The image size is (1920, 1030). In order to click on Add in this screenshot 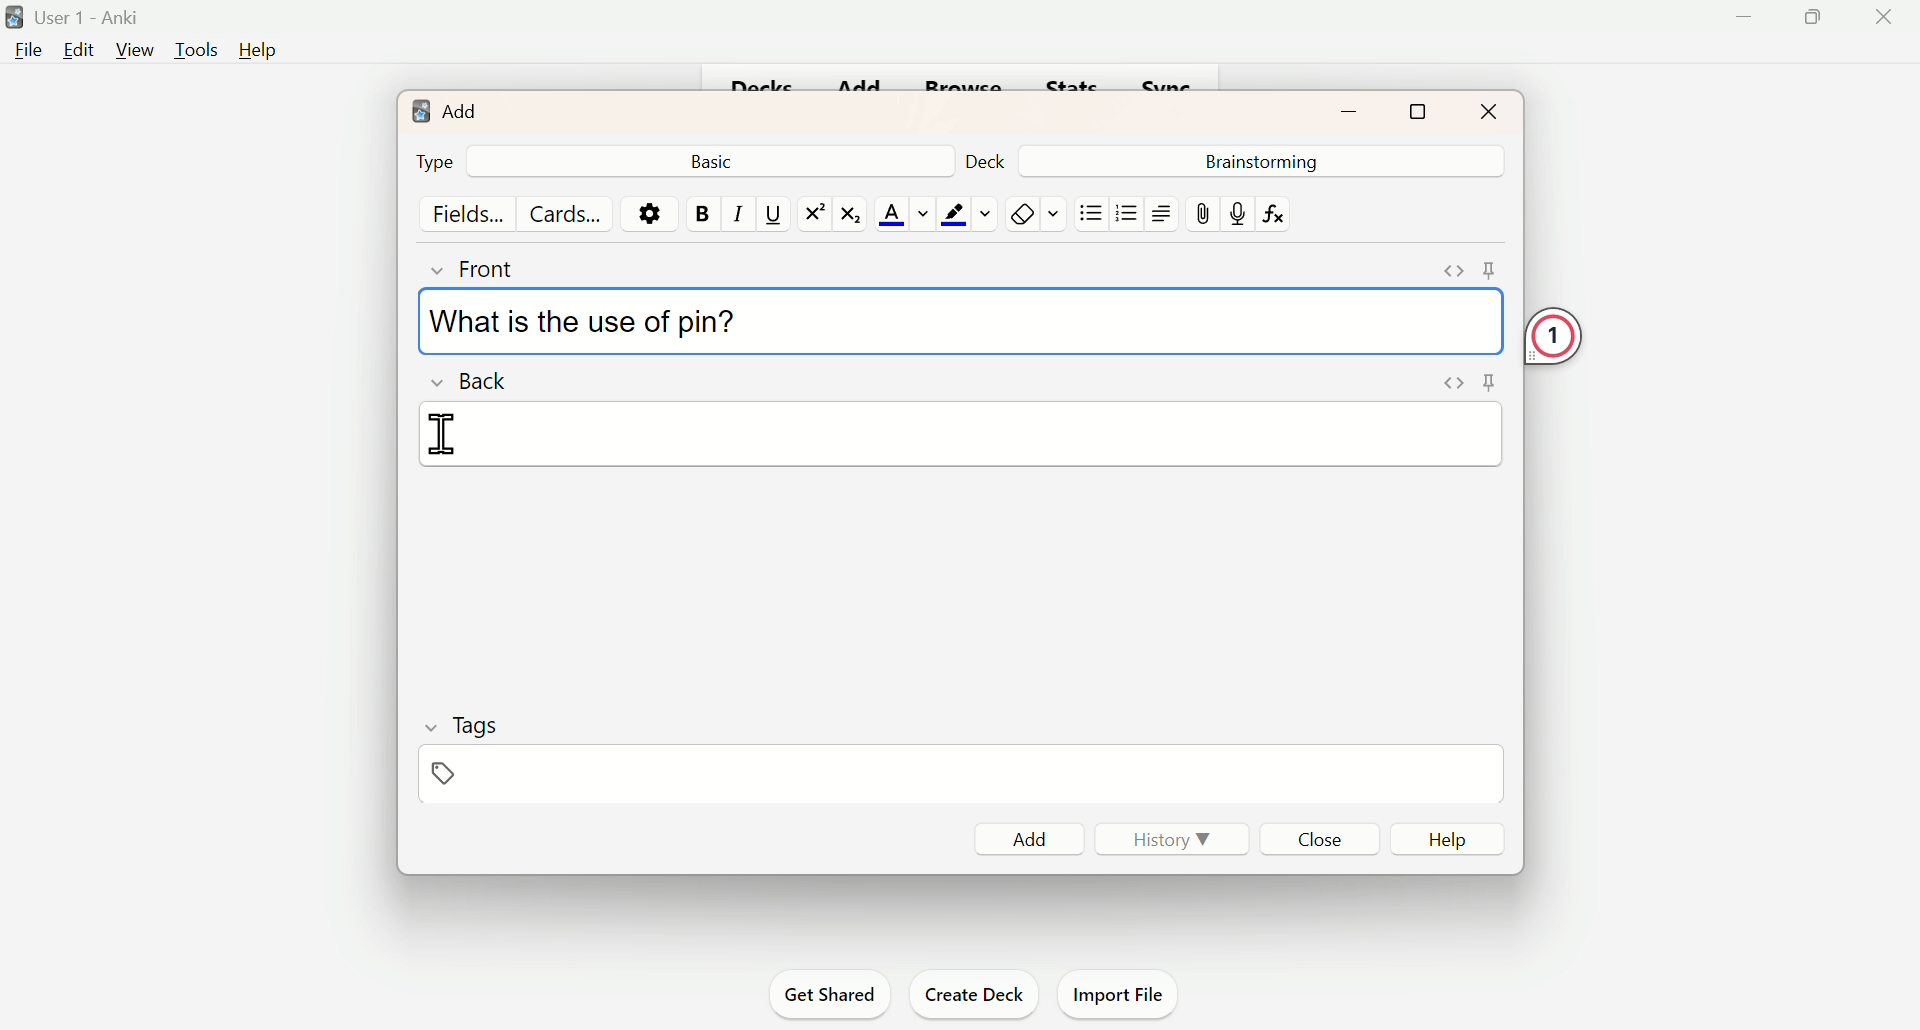, I will do `click(447, 109)`.